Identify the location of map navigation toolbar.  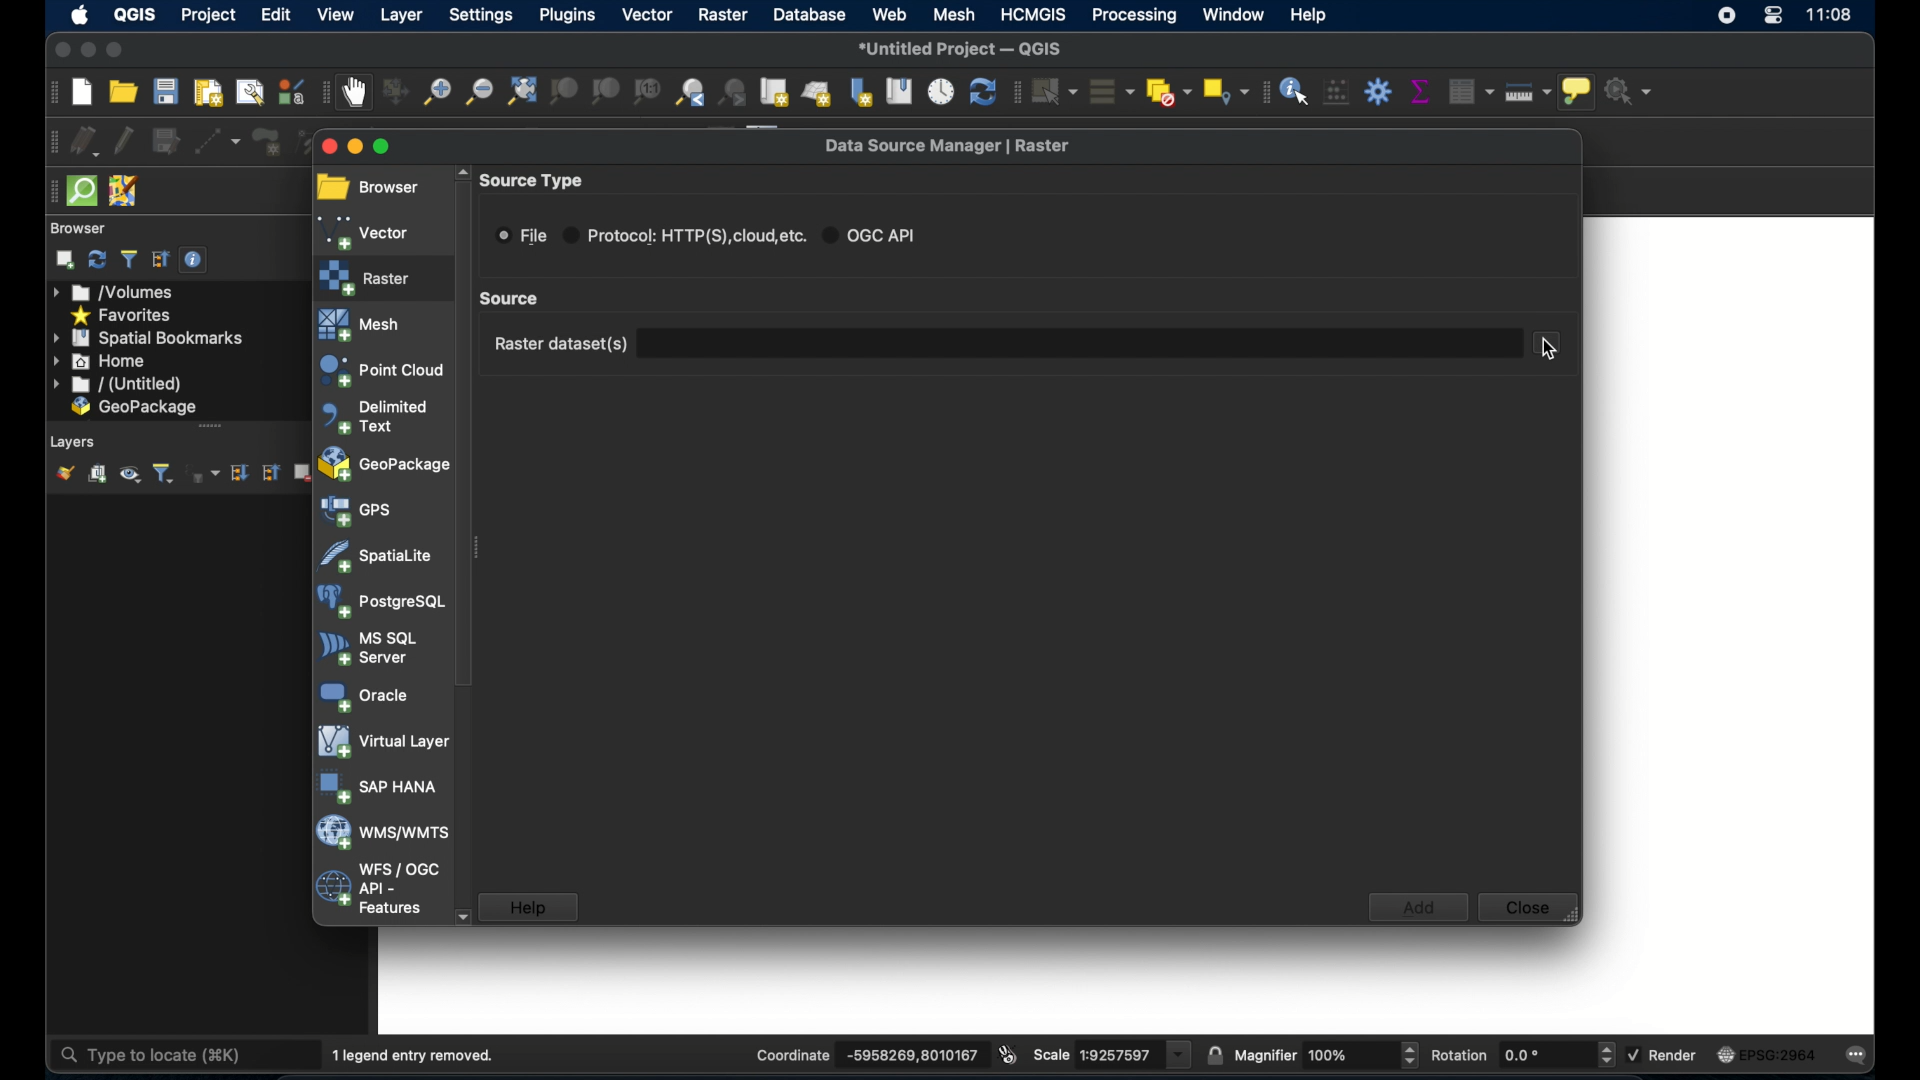
(326, 92).